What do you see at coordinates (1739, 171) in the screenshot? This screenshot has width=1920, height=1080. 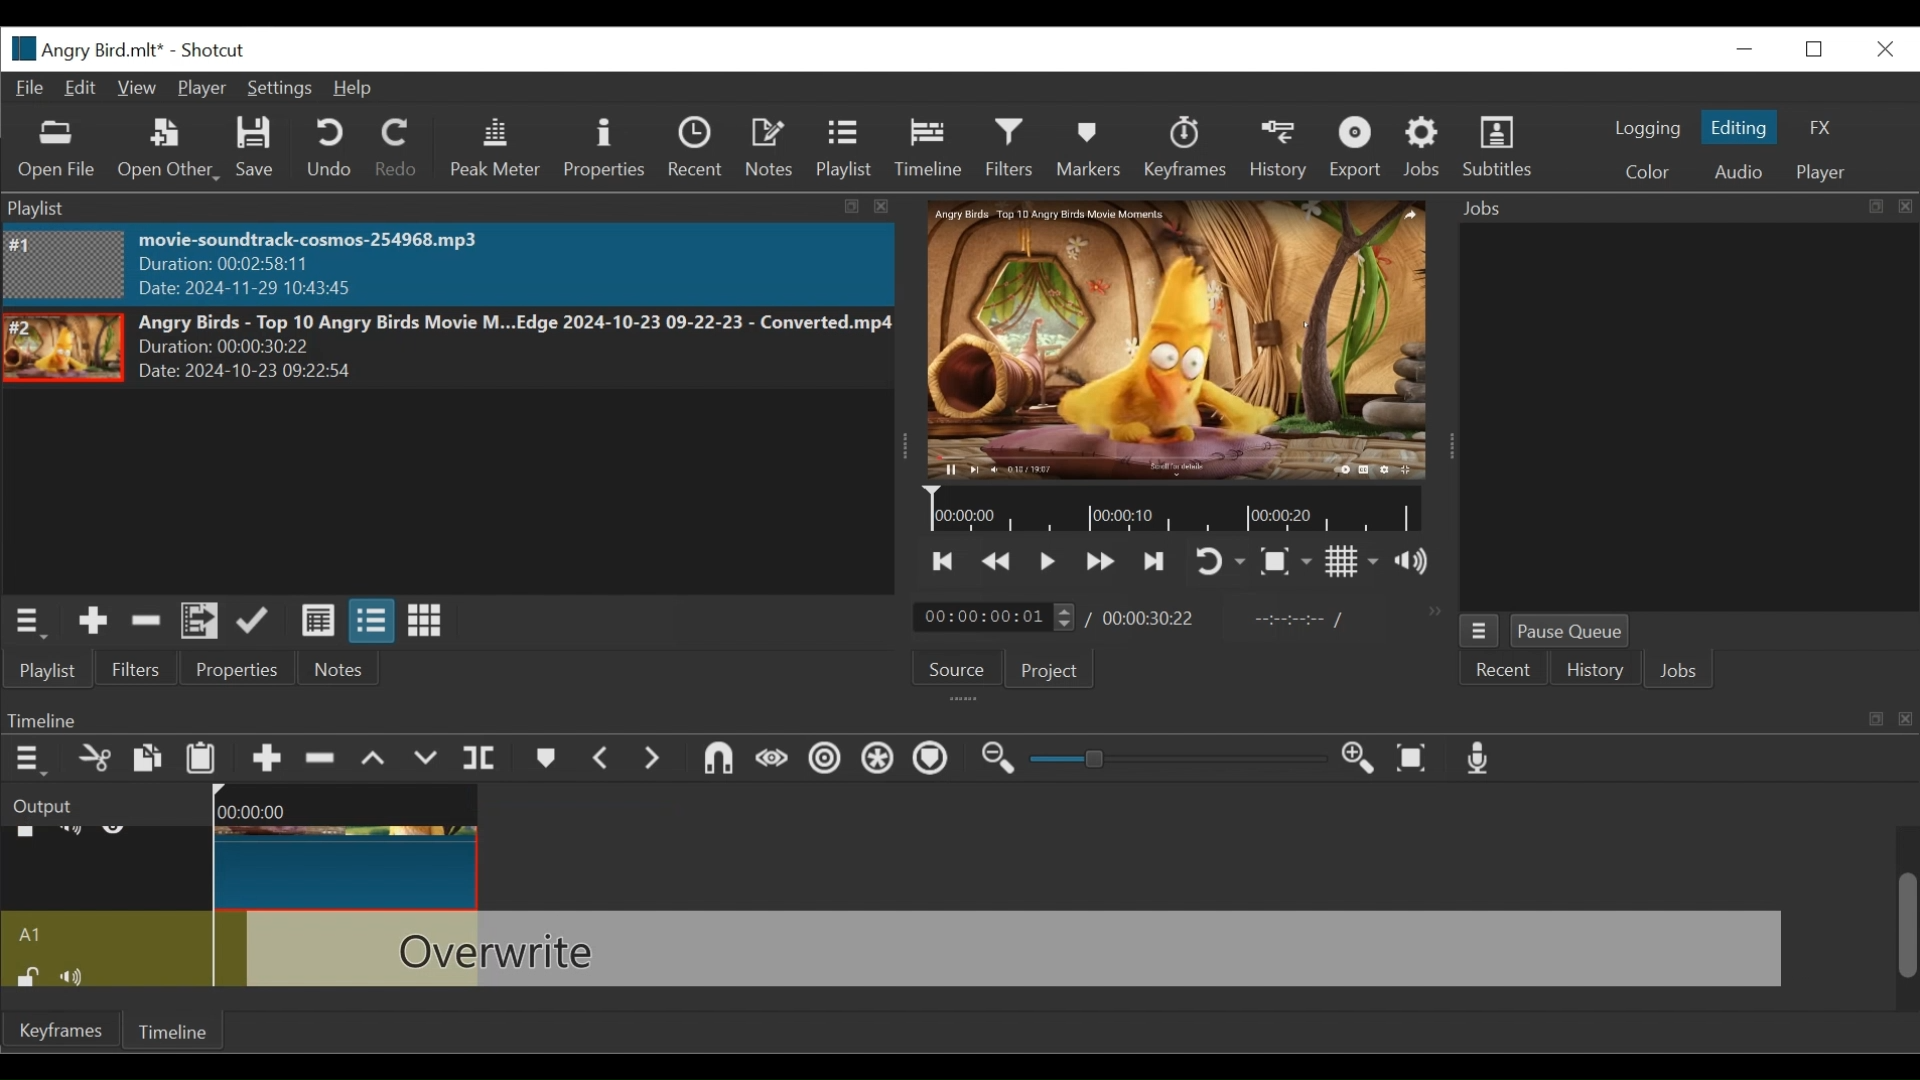 I see `Audio` at bounding box center [1739, 171].